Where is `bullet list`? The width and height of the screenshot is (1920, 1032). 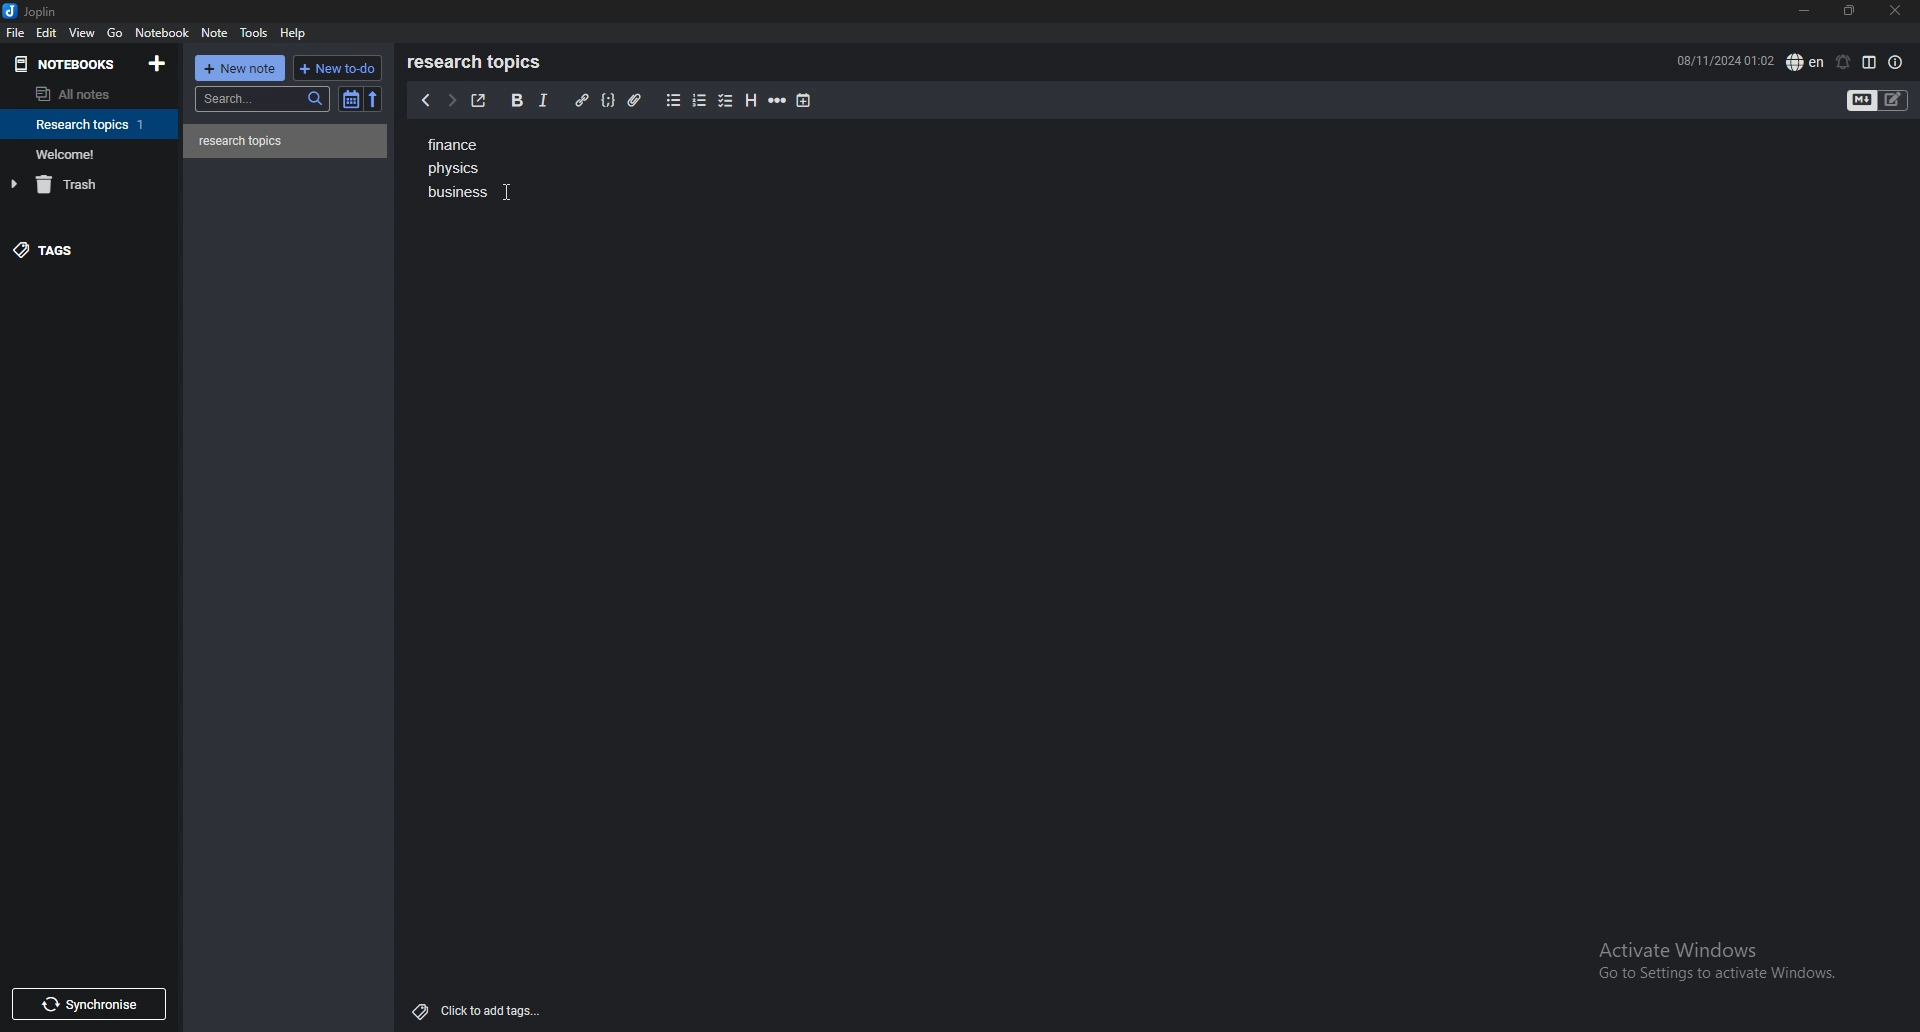 bullet list is located at coordinates (673, 101).